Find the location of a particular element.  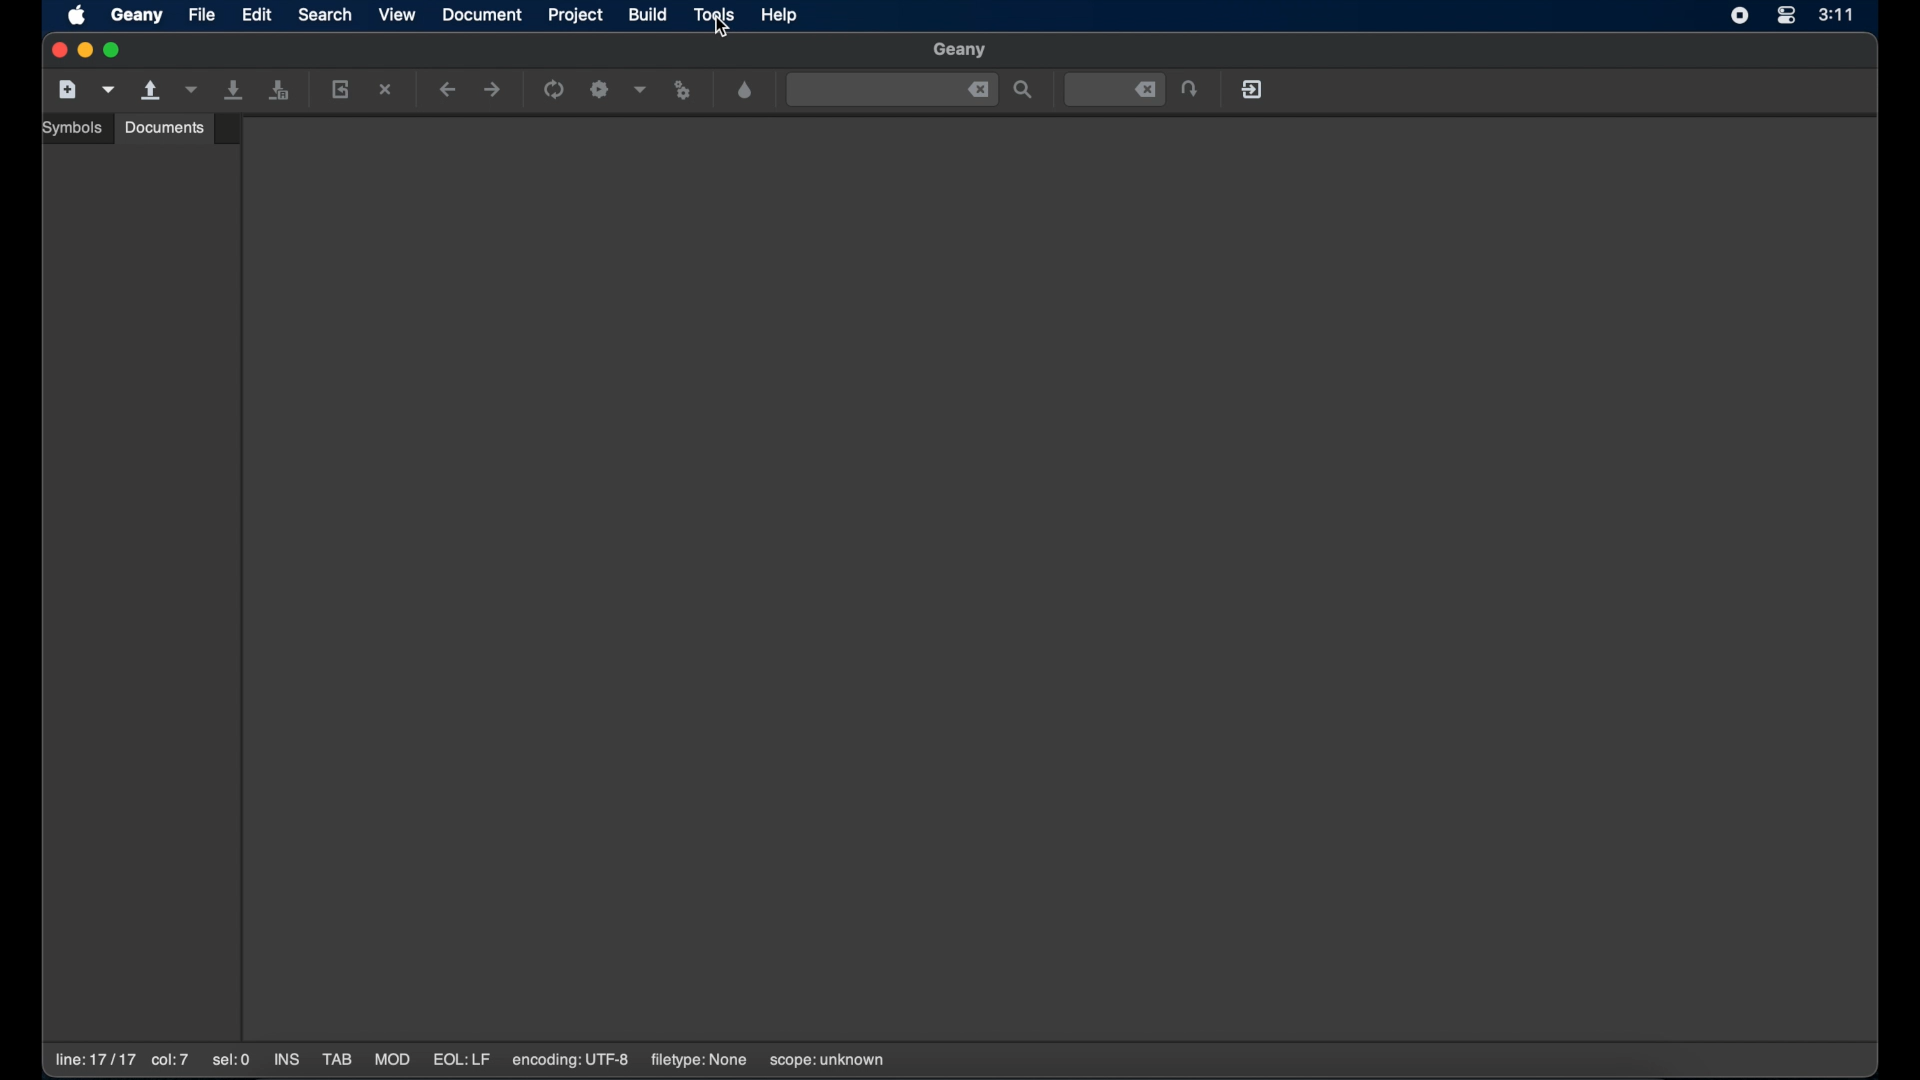

choose more build options is located at coordinates (641, 89).